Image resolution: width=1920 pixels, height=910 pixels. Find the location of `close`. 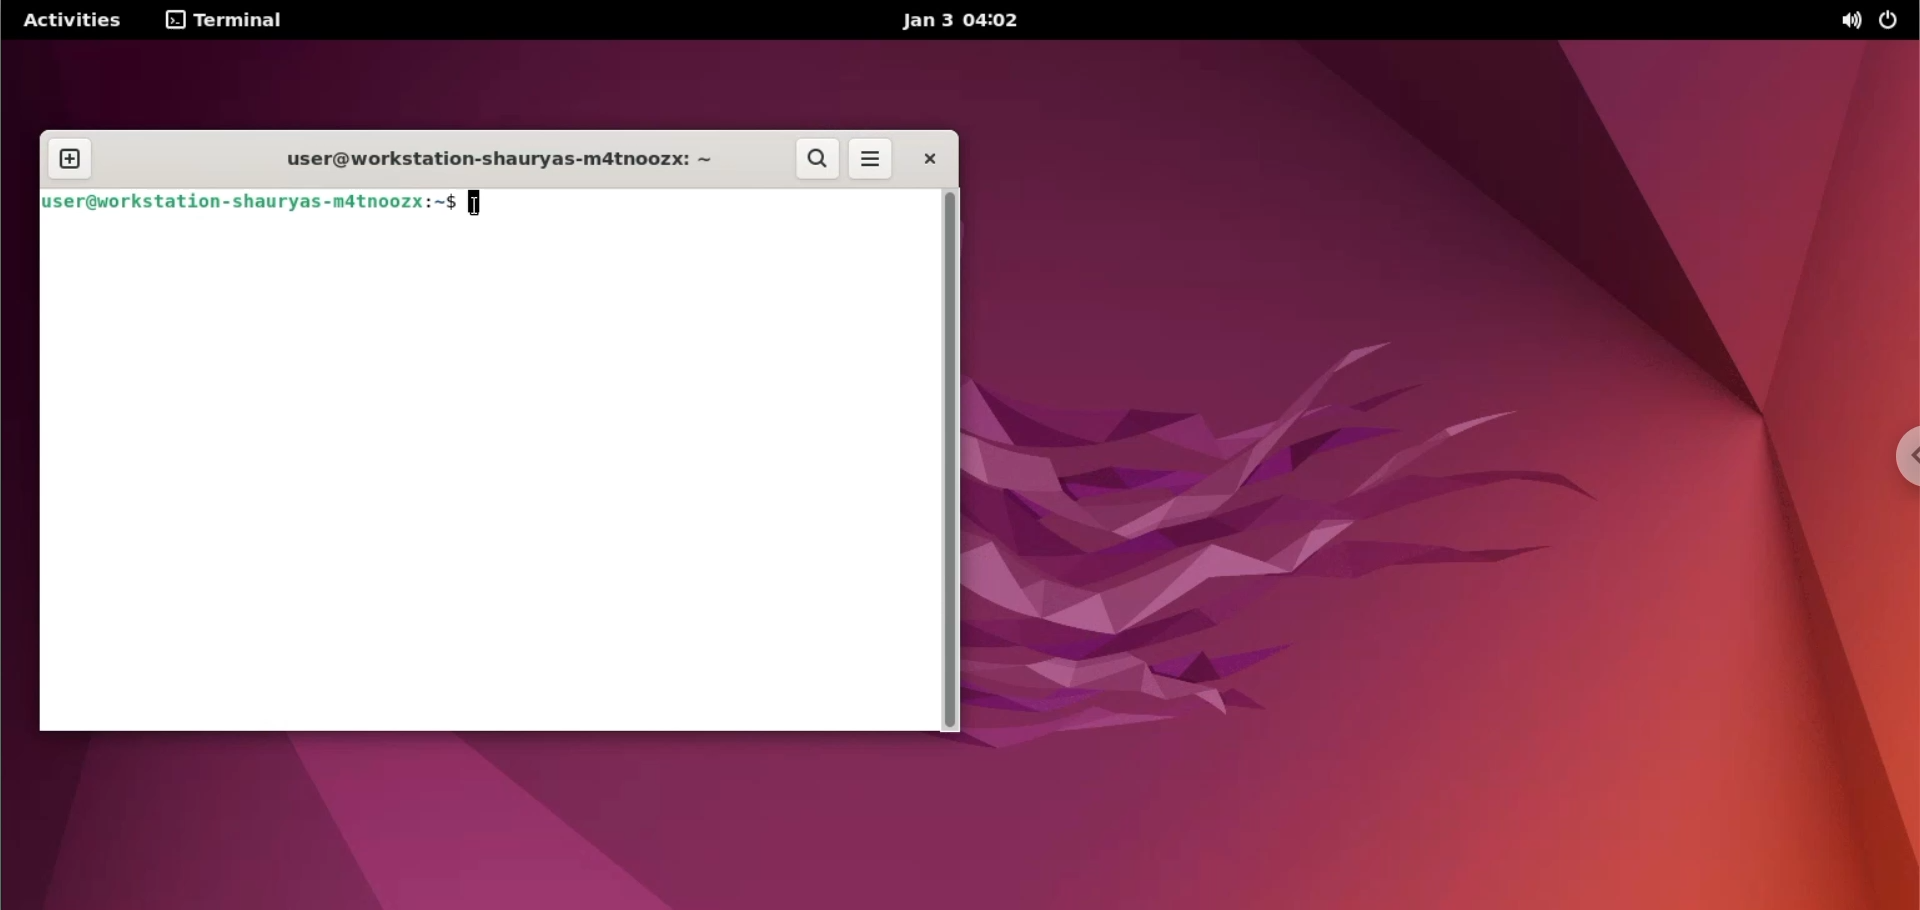

close is located at coordinates (932, 159).